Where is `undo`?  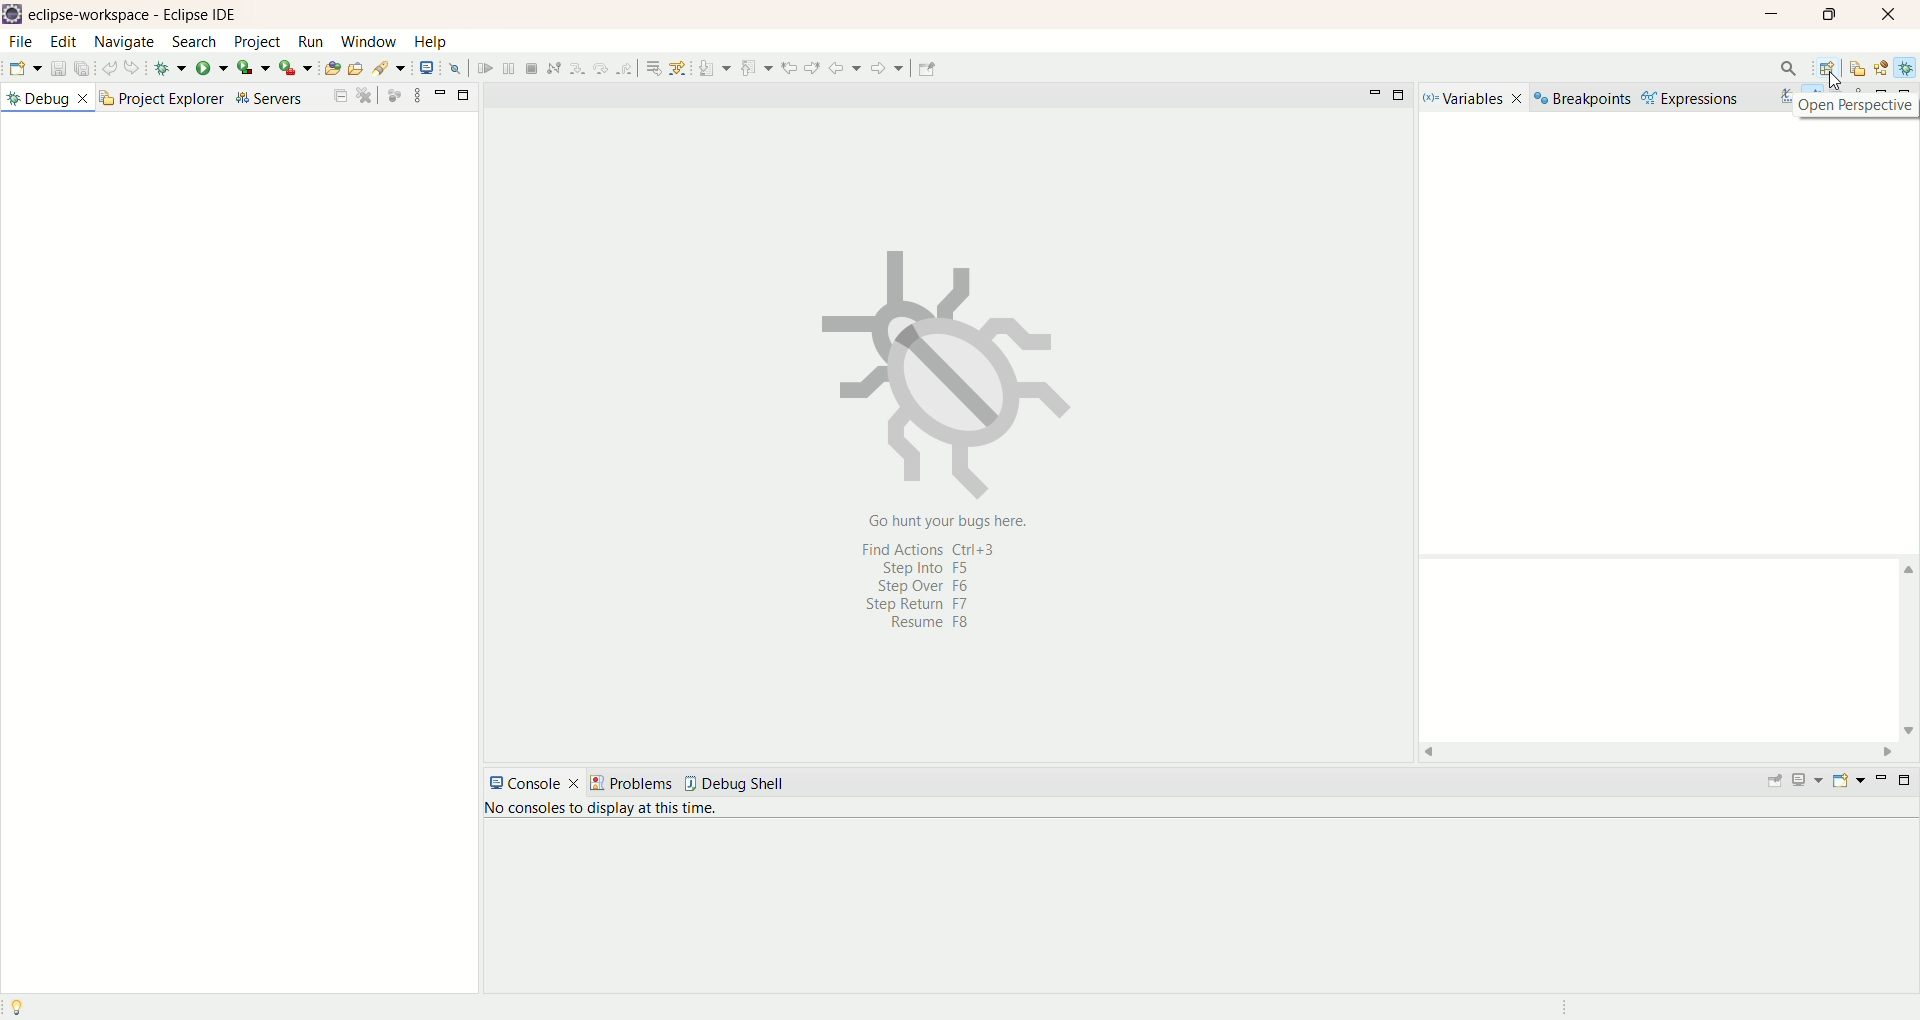
undo is located at coordinates (109, 68).